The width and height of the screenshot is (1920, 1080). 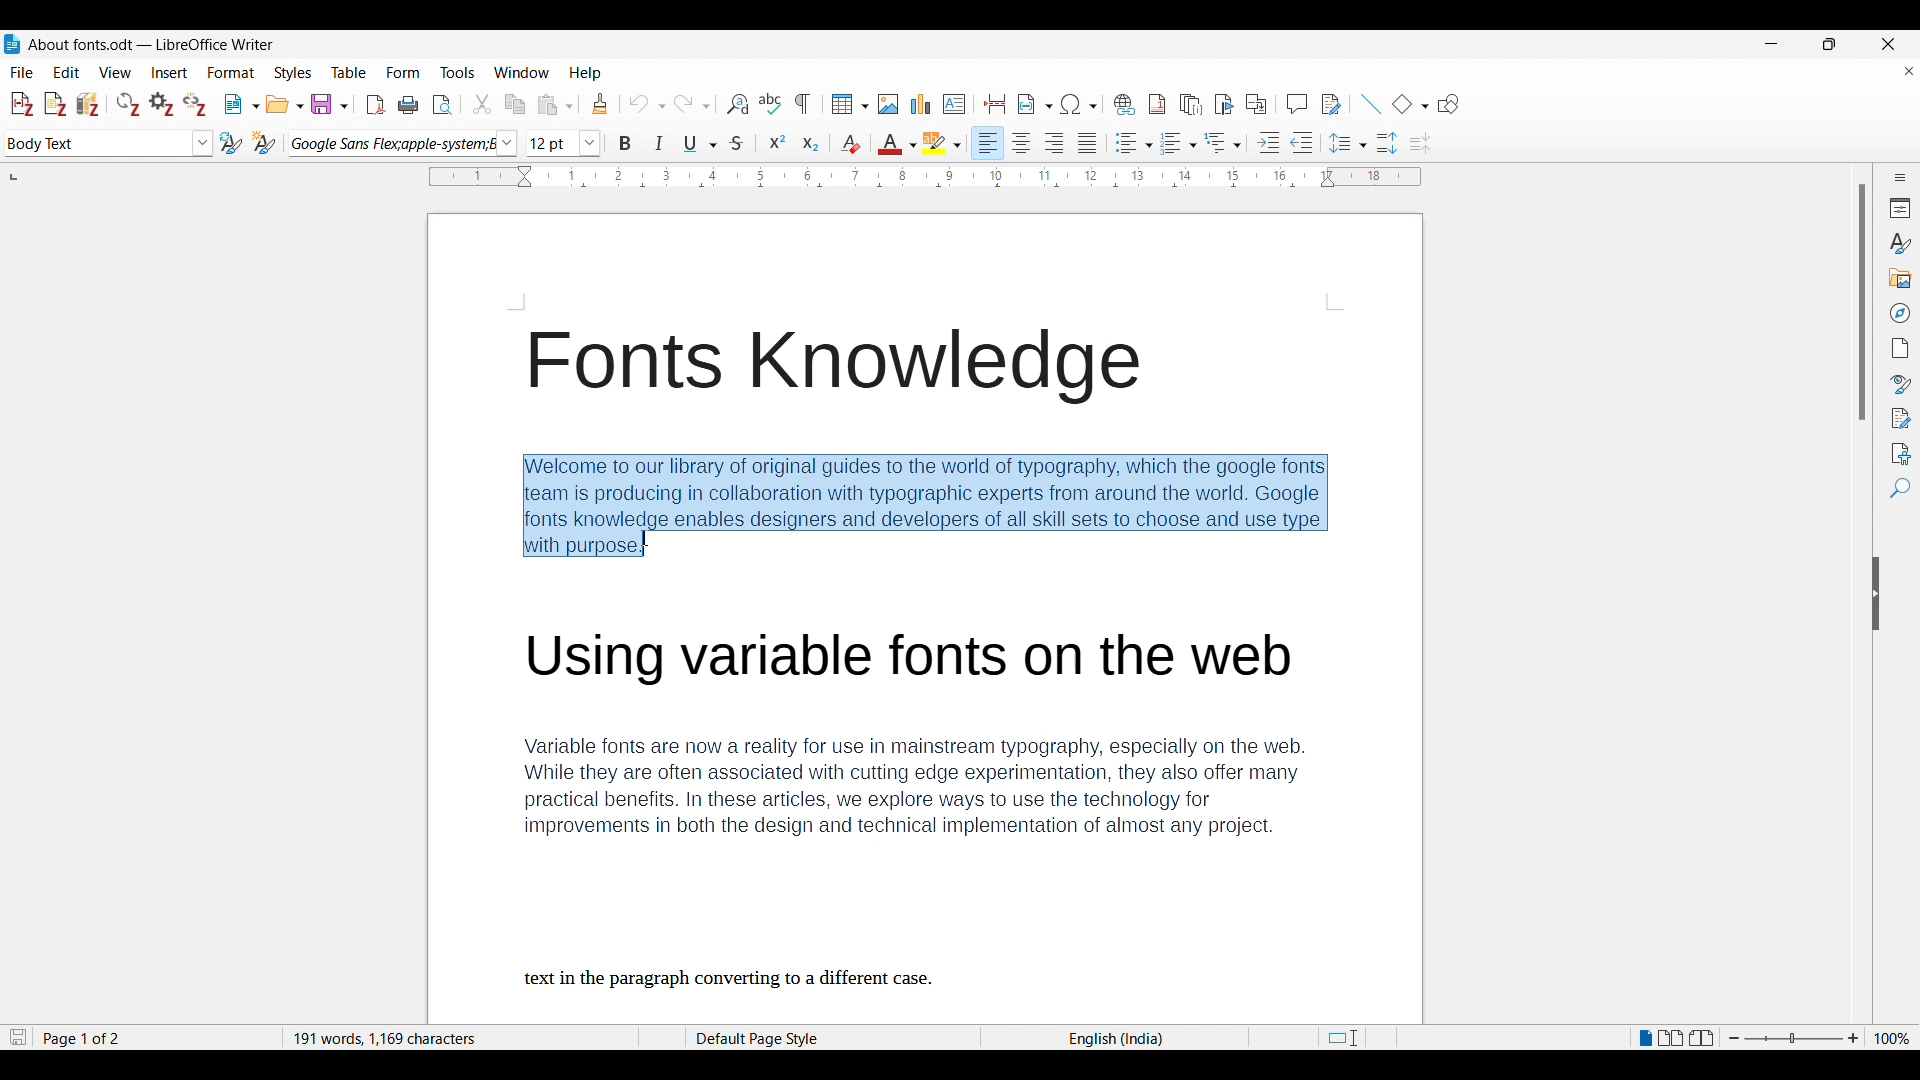 What do you see at coordinates (152, 43) in the screenshot?
I see `Project and software name` at bounding box center [152, 43].